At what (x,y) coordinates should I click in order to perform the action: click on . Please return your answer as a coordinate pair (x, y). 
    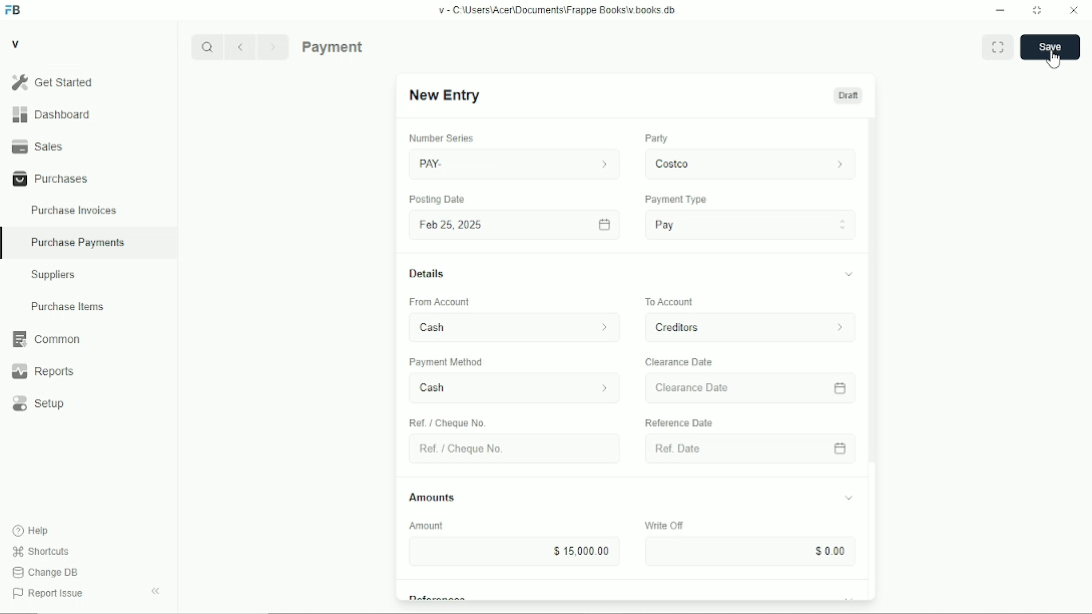
    Looking at the image, I should click on (748, 552).